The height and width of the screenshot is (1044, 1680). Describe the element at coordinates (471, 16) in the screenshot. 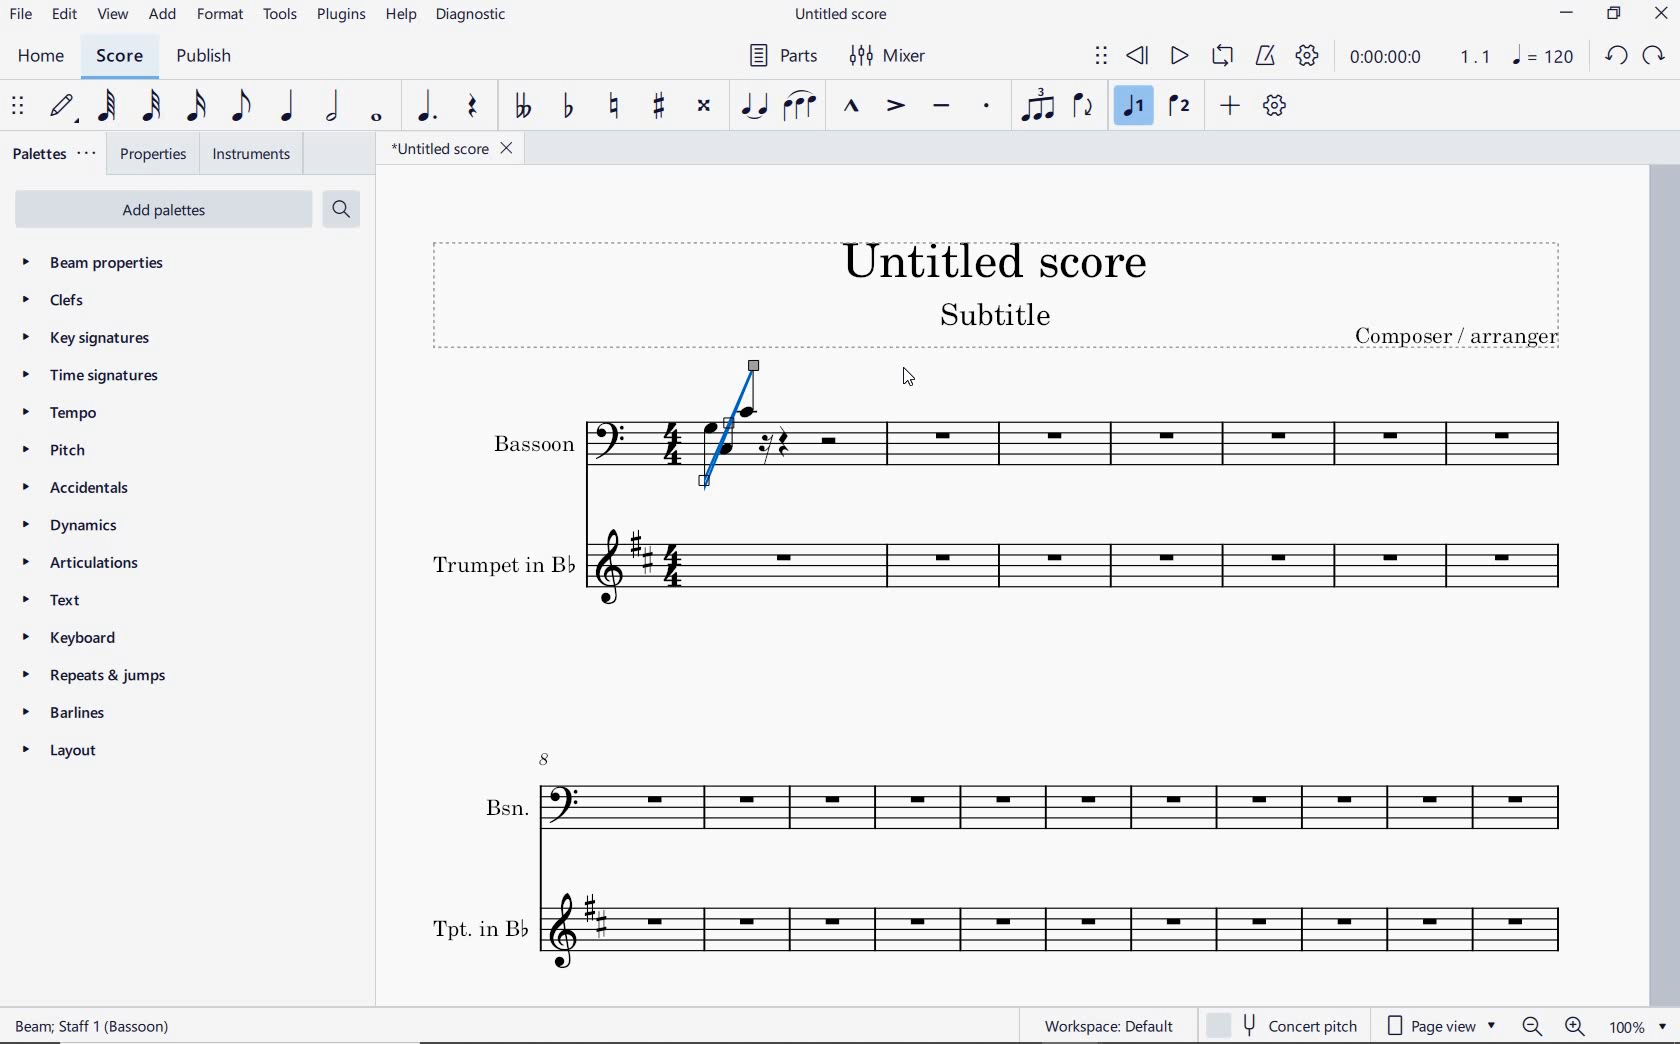

I see `diagnostic` at that location.